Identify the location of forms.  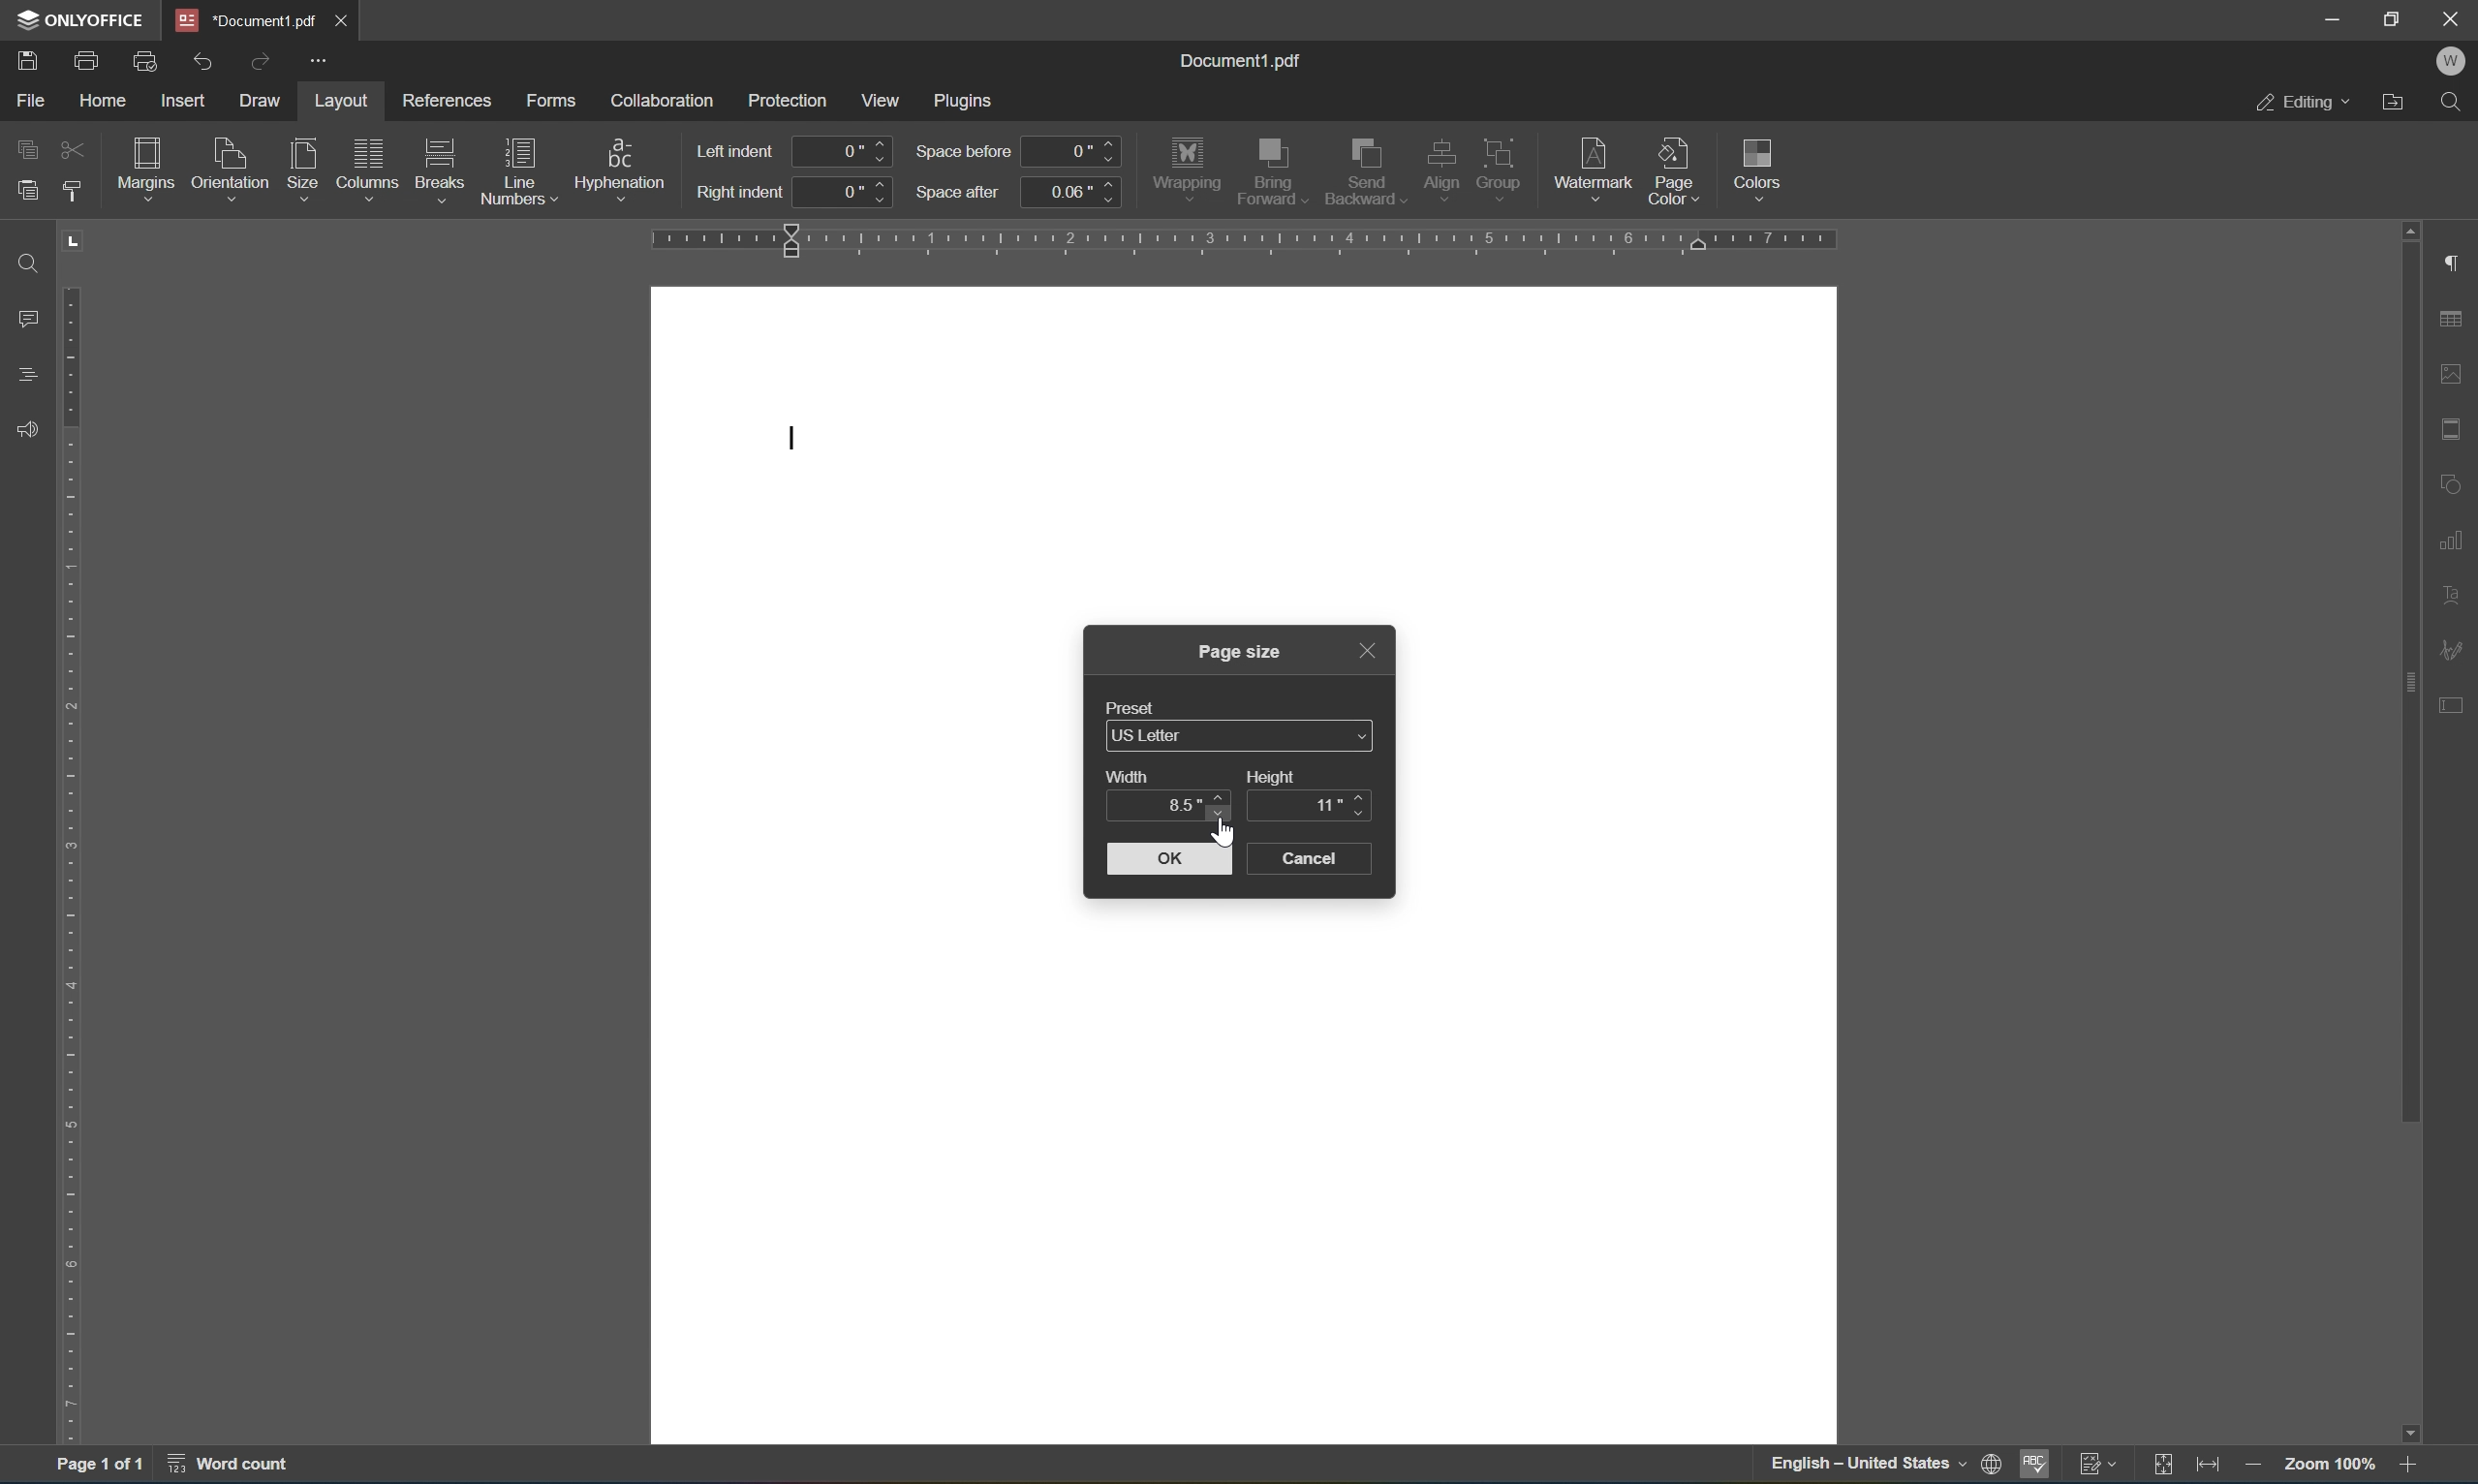
(550, 95).